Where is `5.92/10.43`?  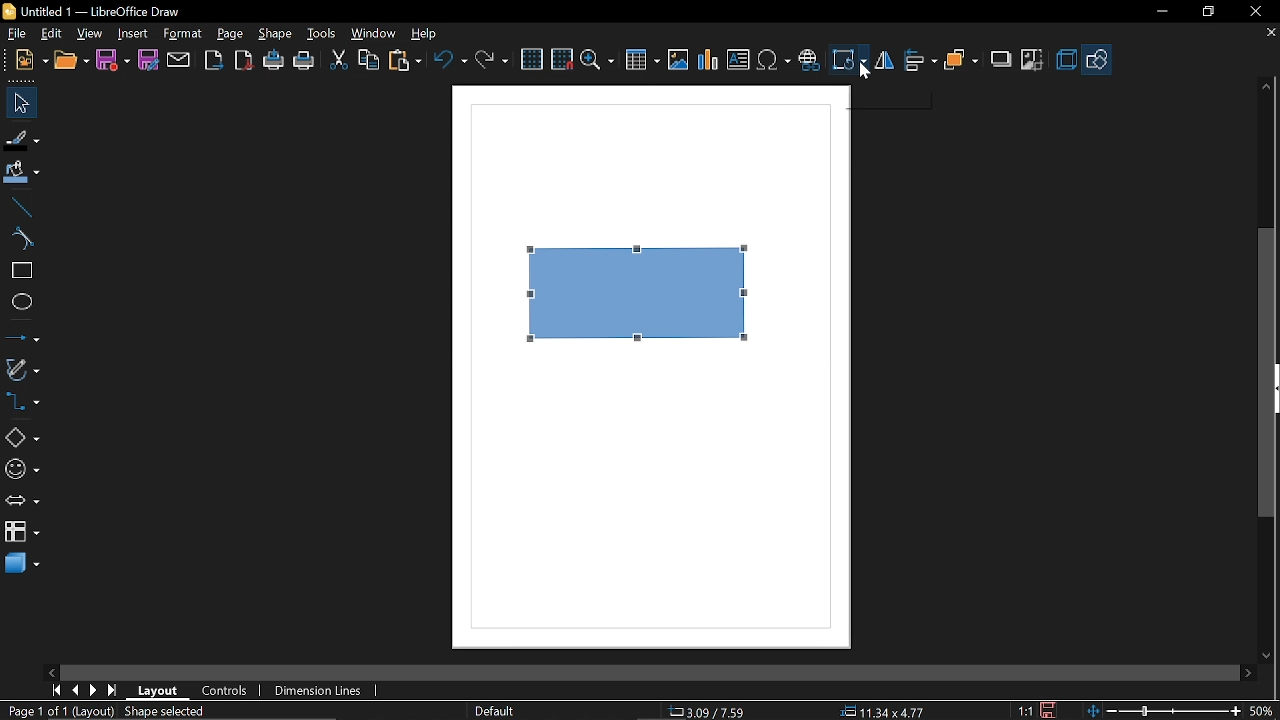 5.92/10.43 is located at coordinates (710, 712).